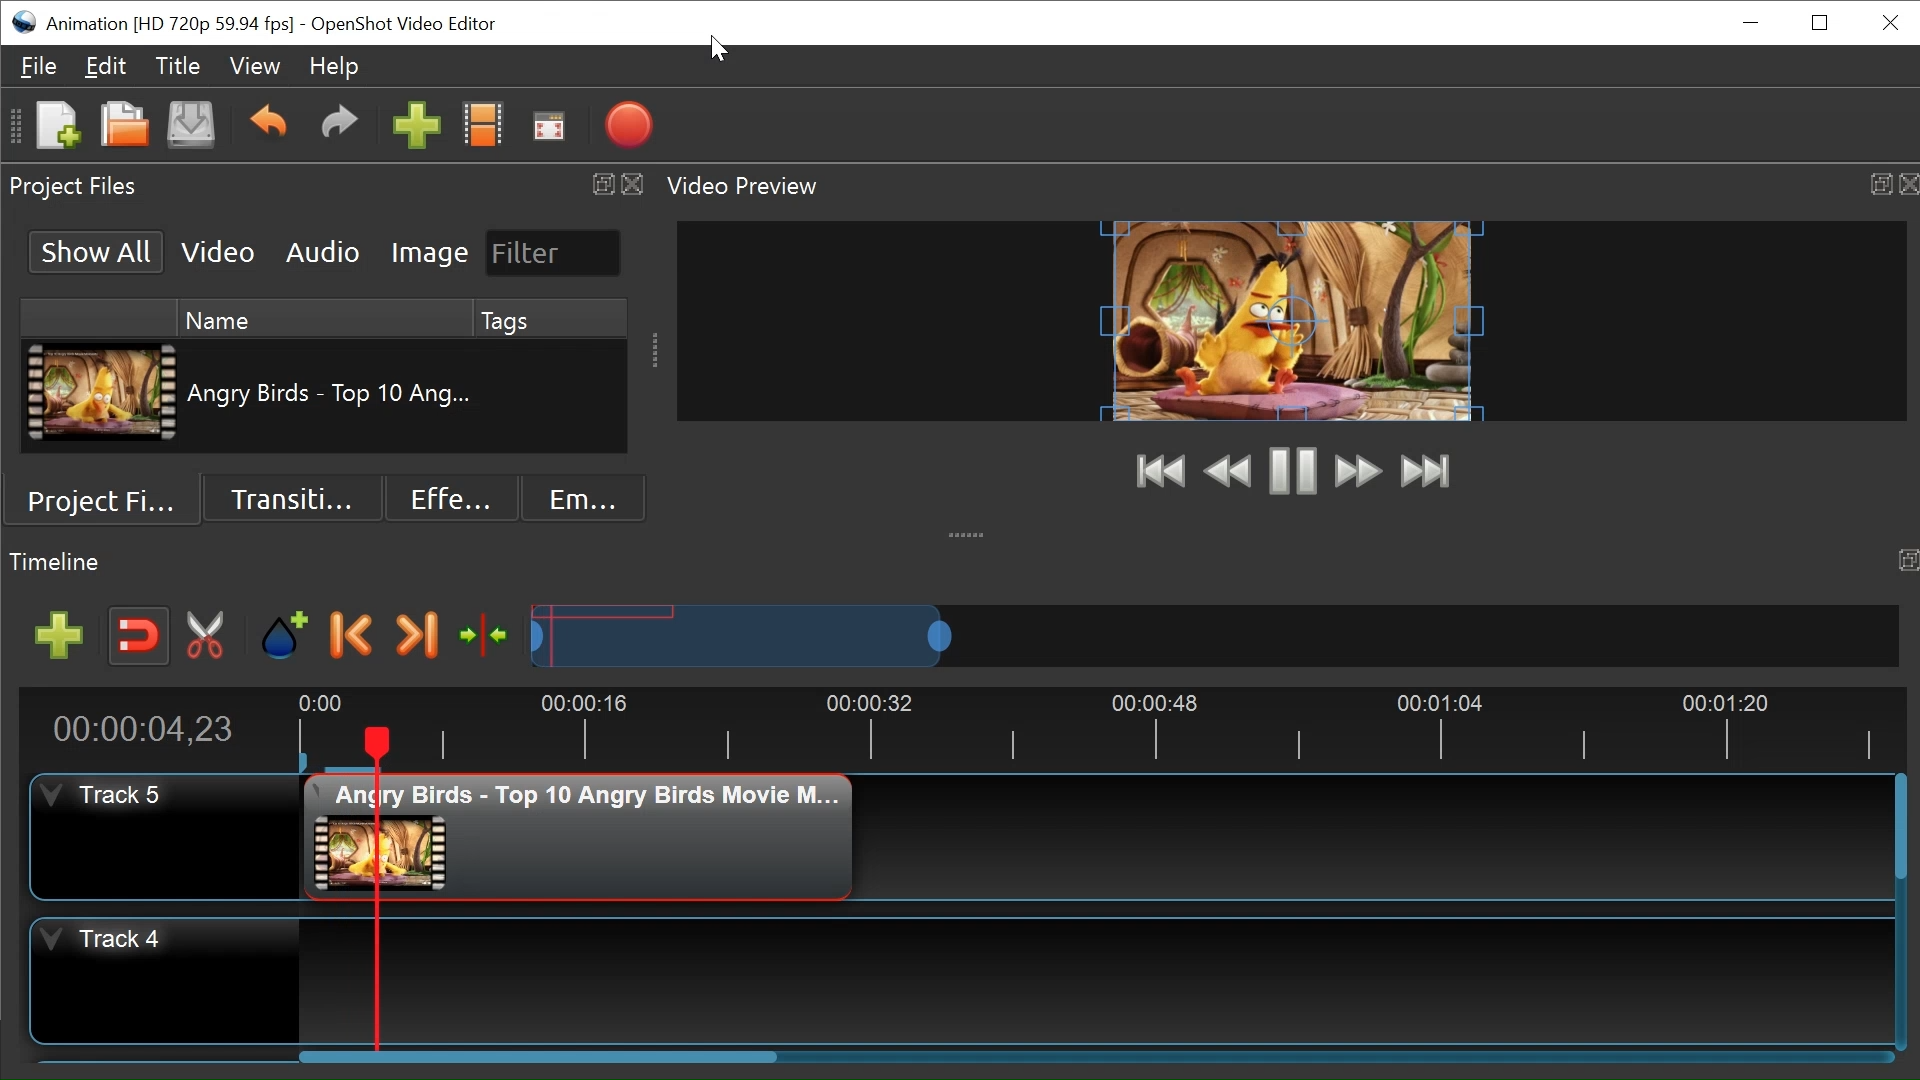  Describe the element at coordinates (352, 635) in the screenshot. I see `Previous Marker` at that location.